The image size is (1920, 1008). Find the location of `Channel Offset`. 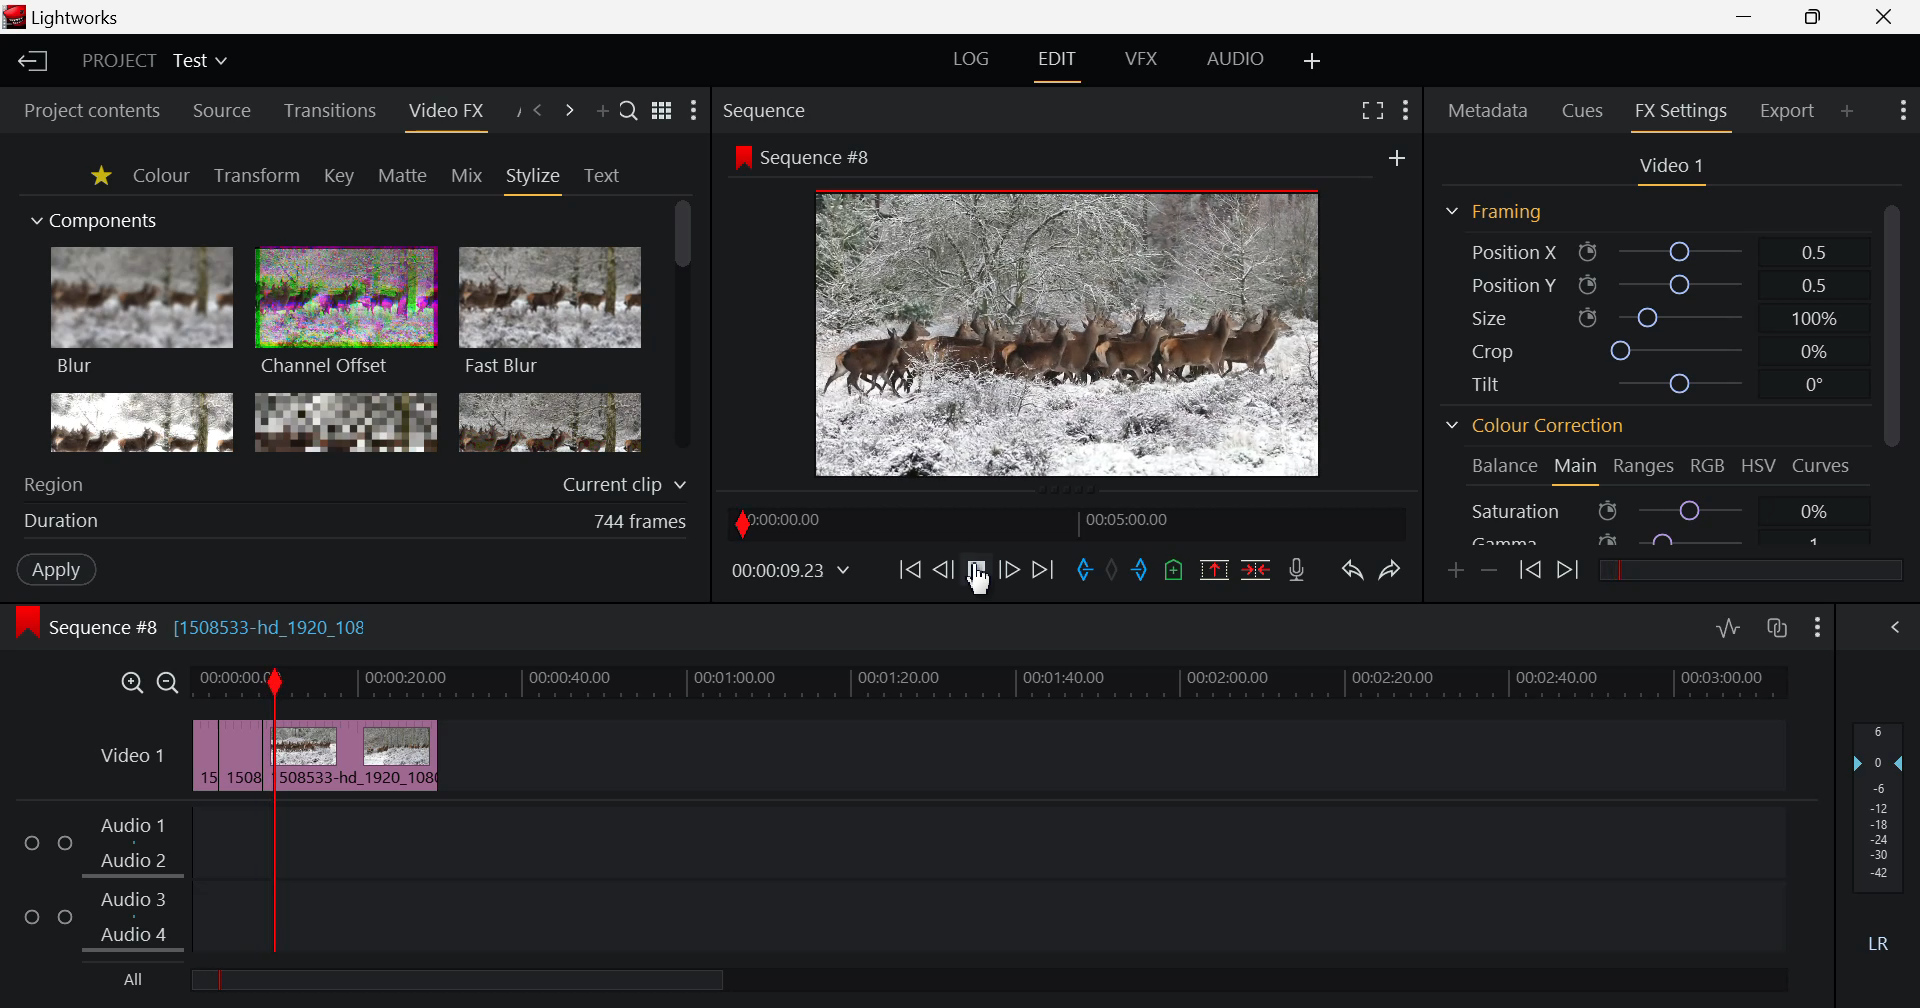

Channel Offset is located at coordinates (346, 314).